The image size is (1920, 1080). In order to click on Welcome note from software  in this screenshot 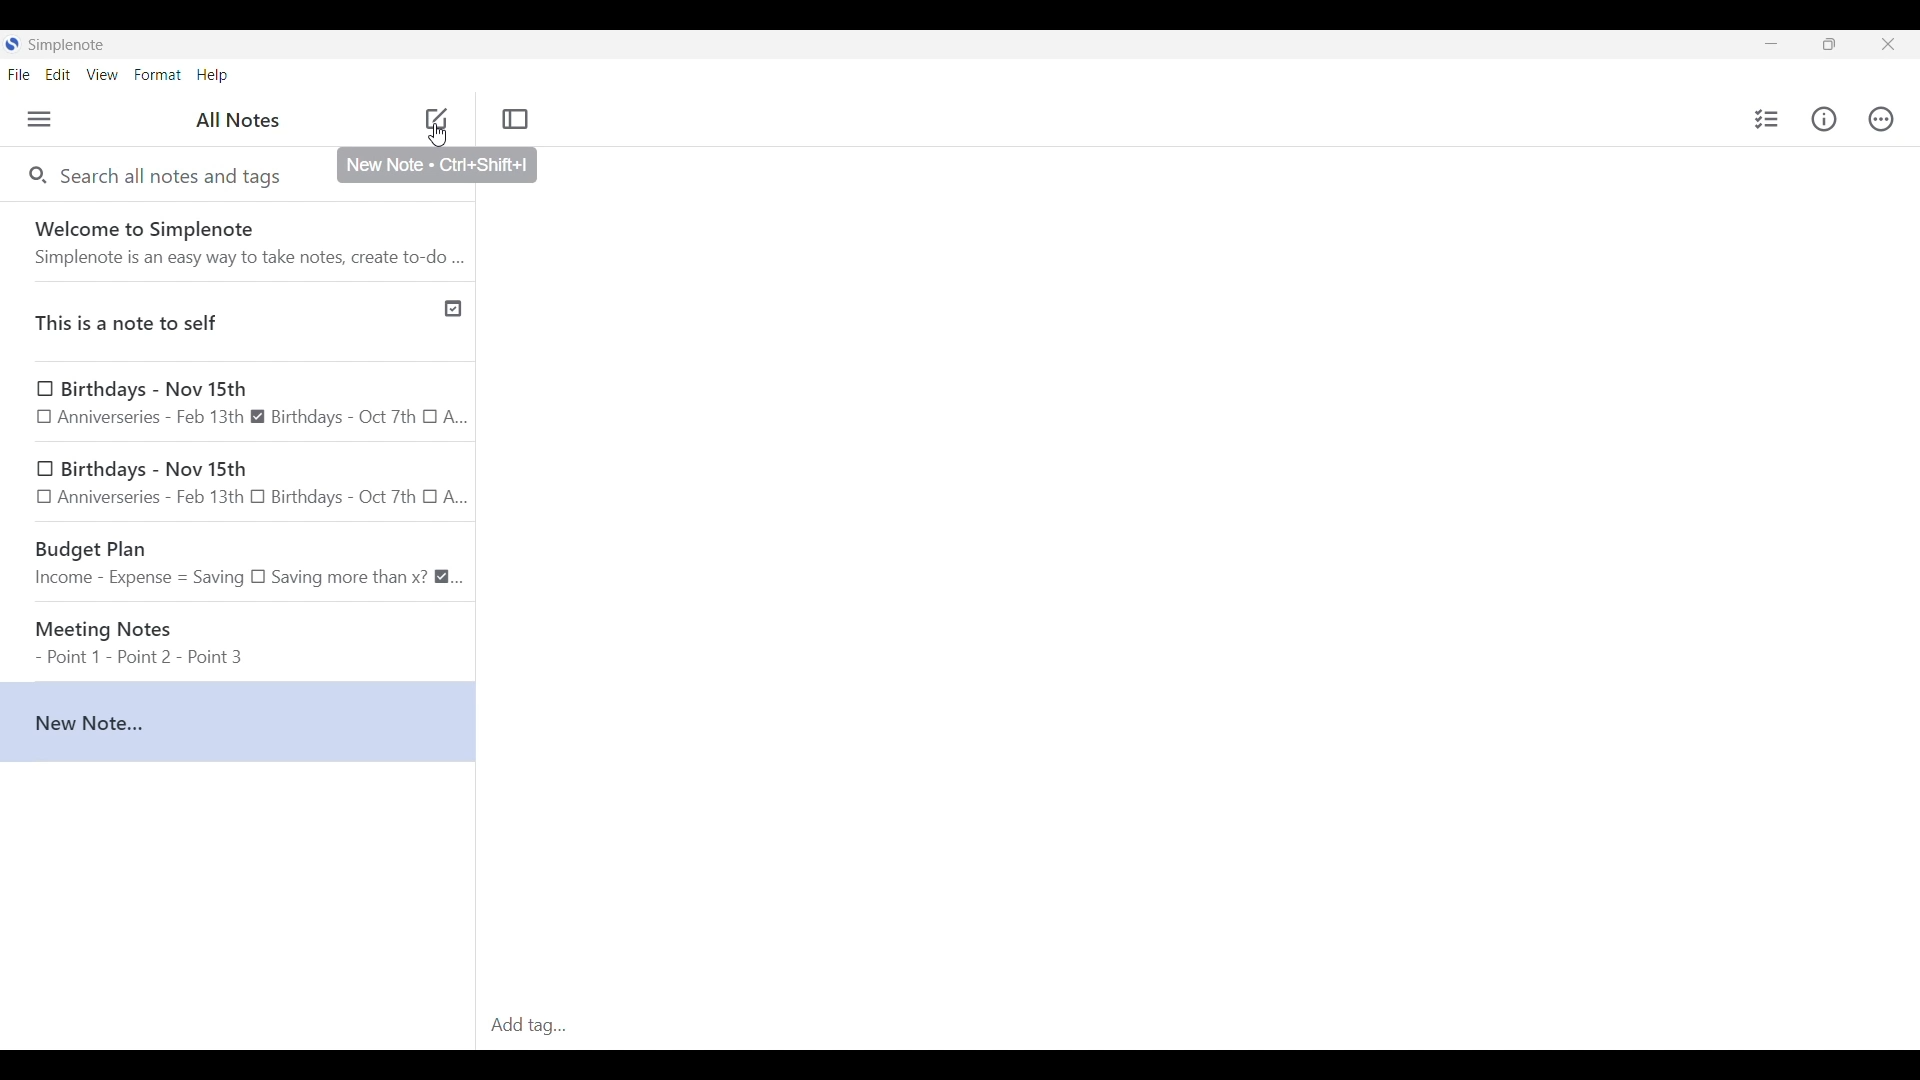, I will do `click(243, 240)`.